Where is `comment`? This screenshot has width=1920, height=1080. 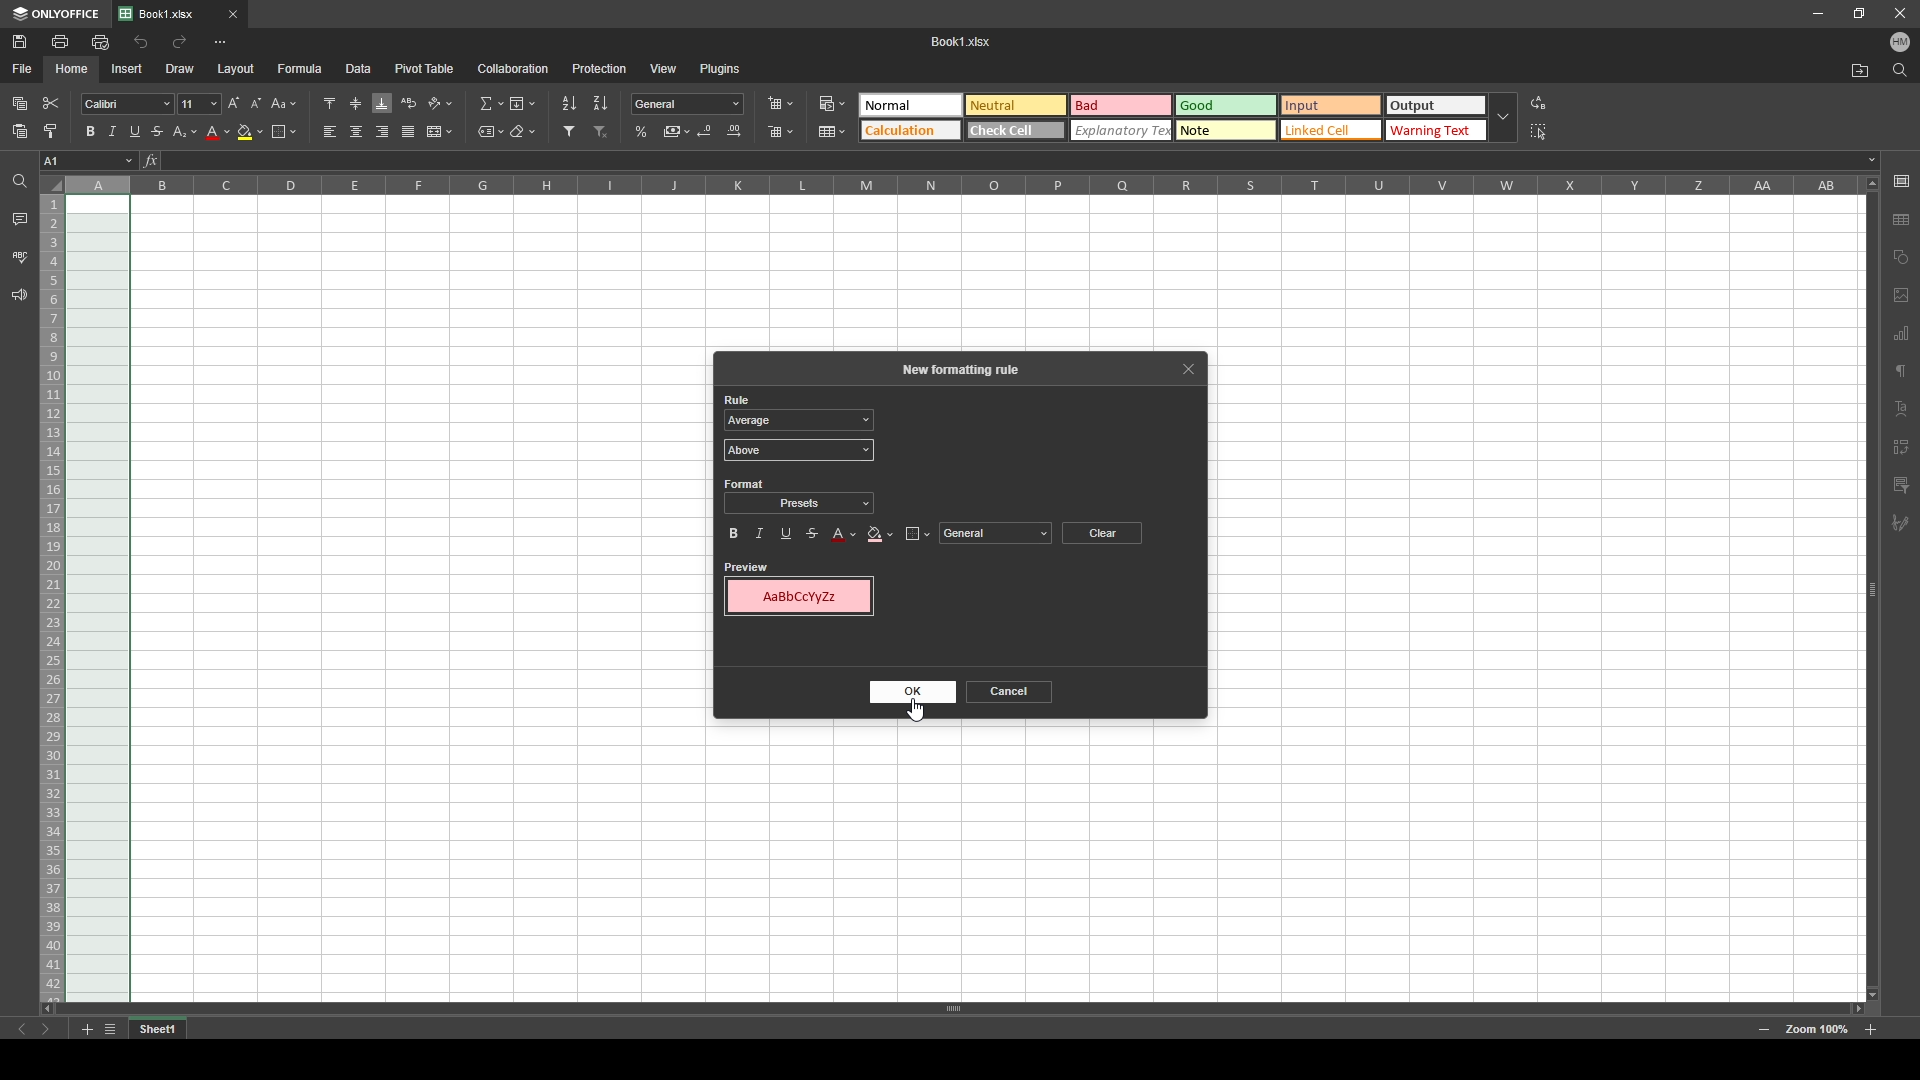 comment is located at coordinates (1901, 483).